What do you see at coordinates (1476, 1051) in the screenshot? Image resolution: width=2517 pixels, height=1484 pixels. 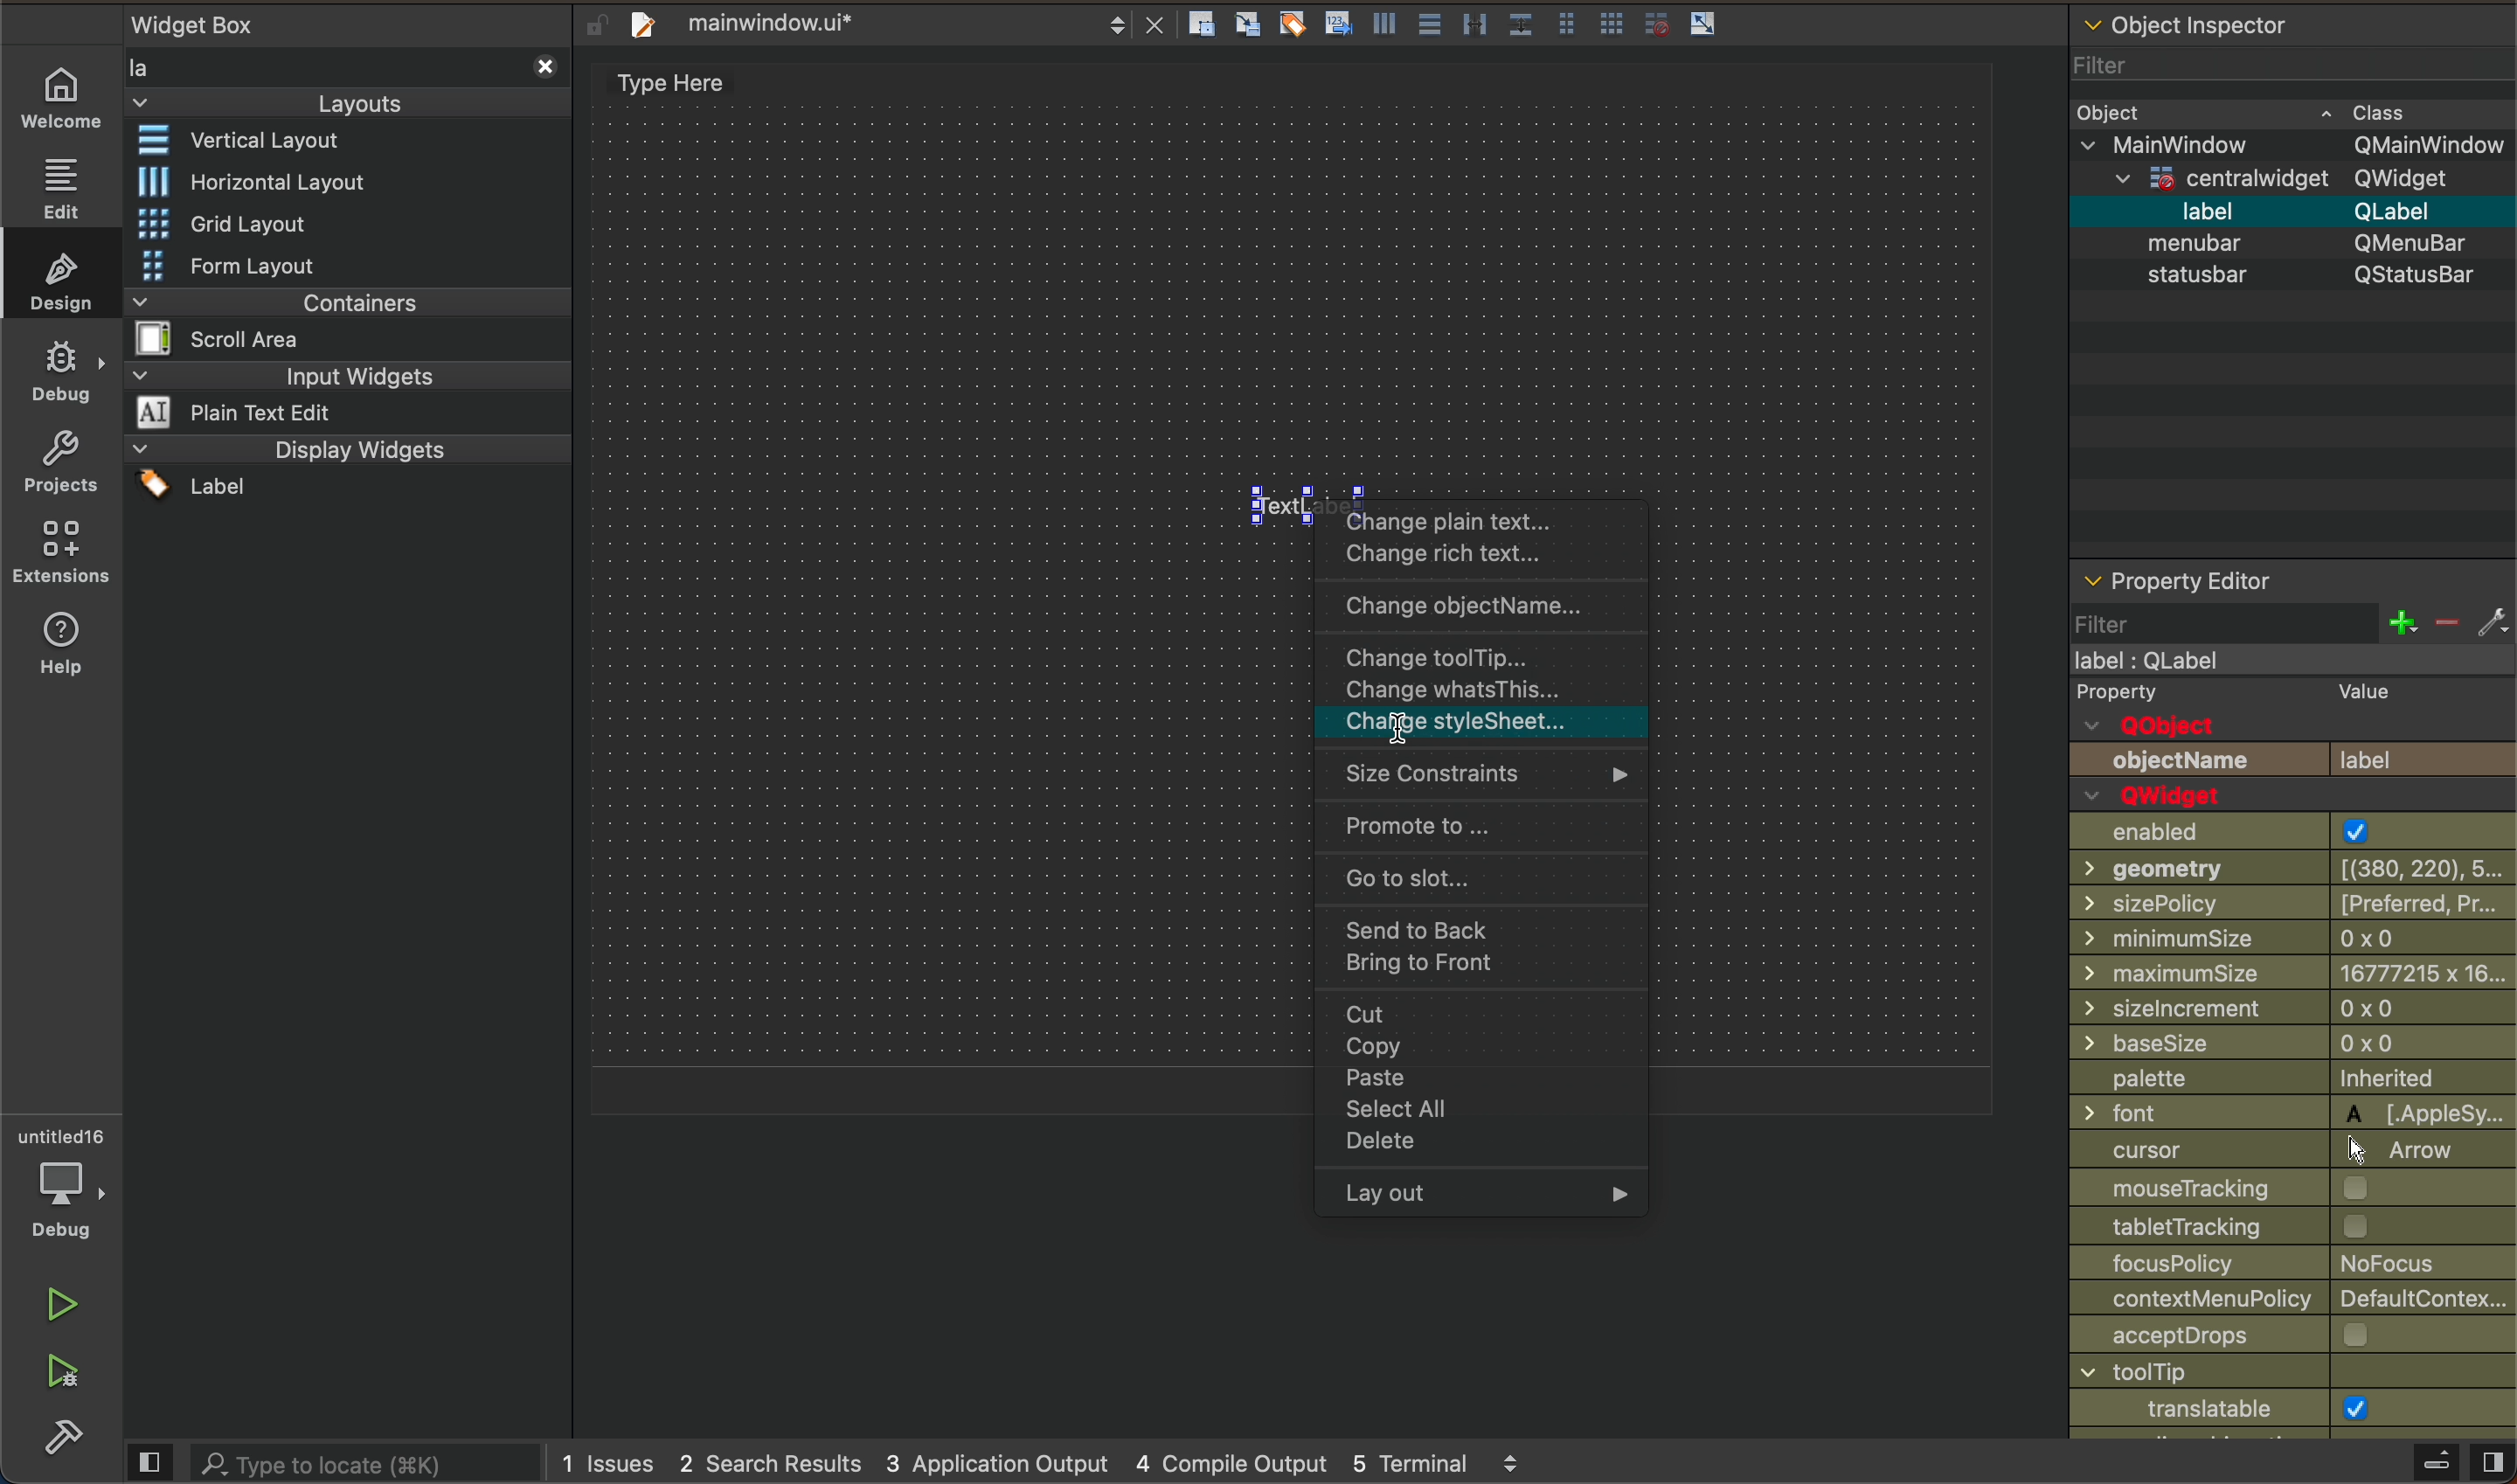 I see `copy` at bounding box center [1476, 1051].